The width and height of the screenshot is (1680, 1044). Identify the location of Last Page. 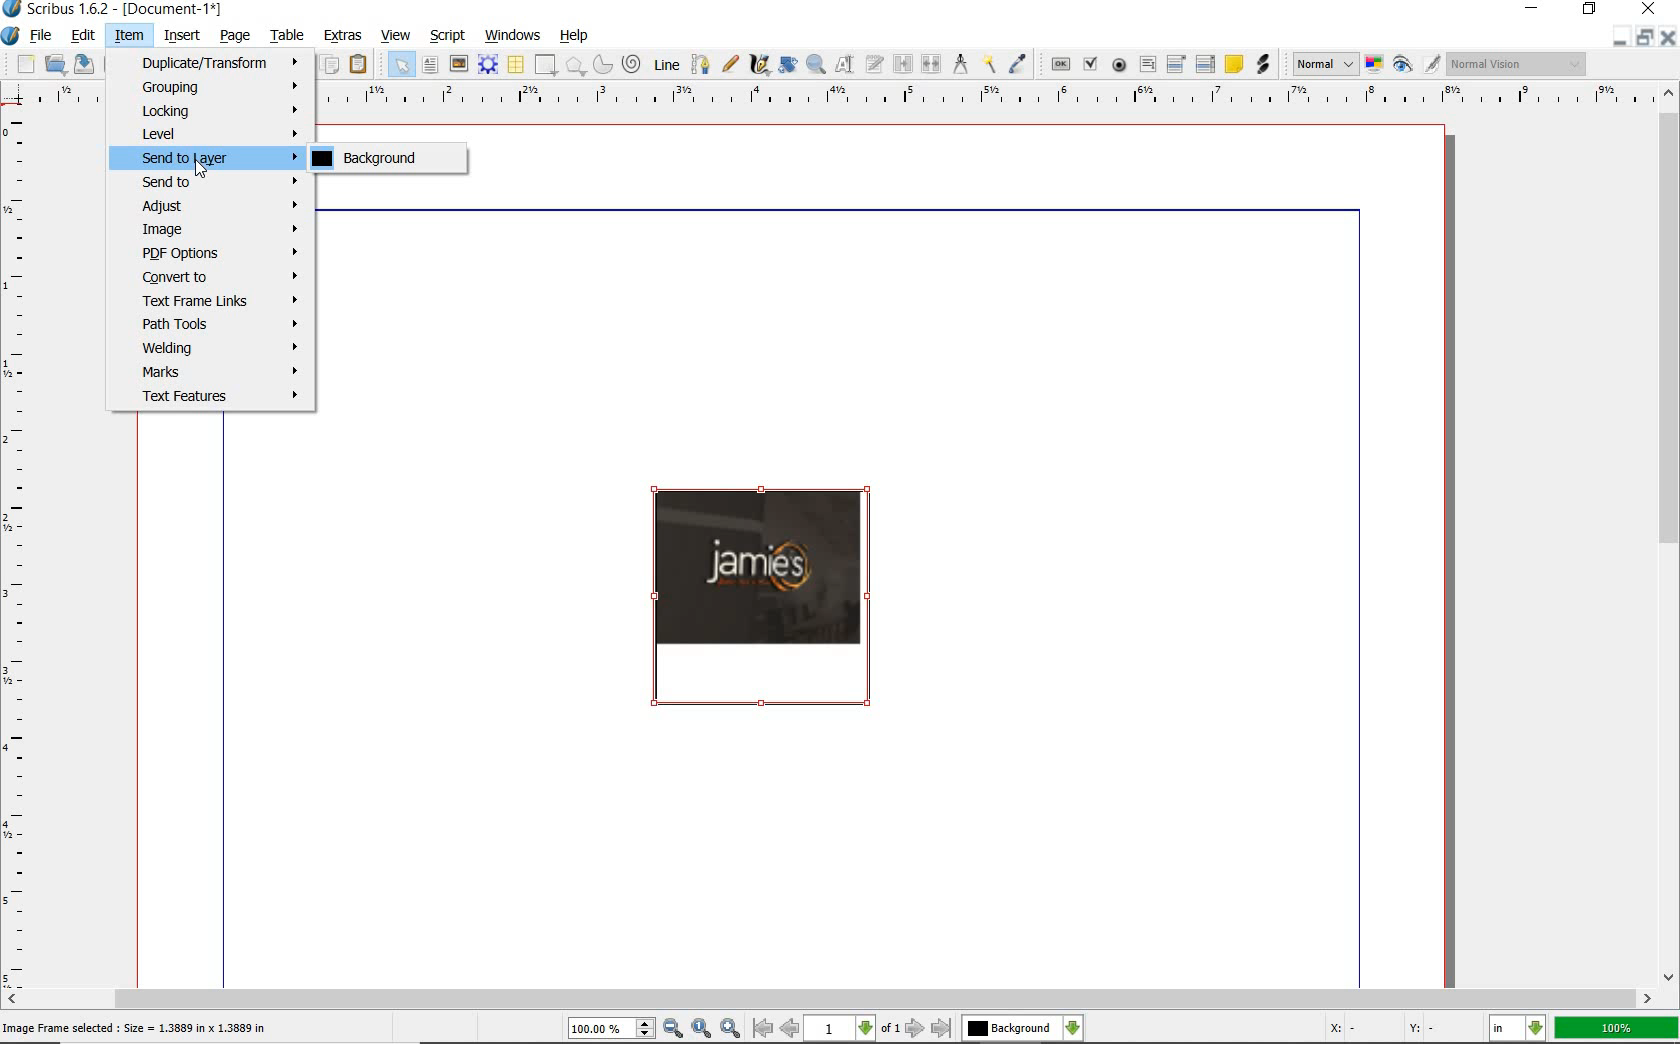
(942, 1029).